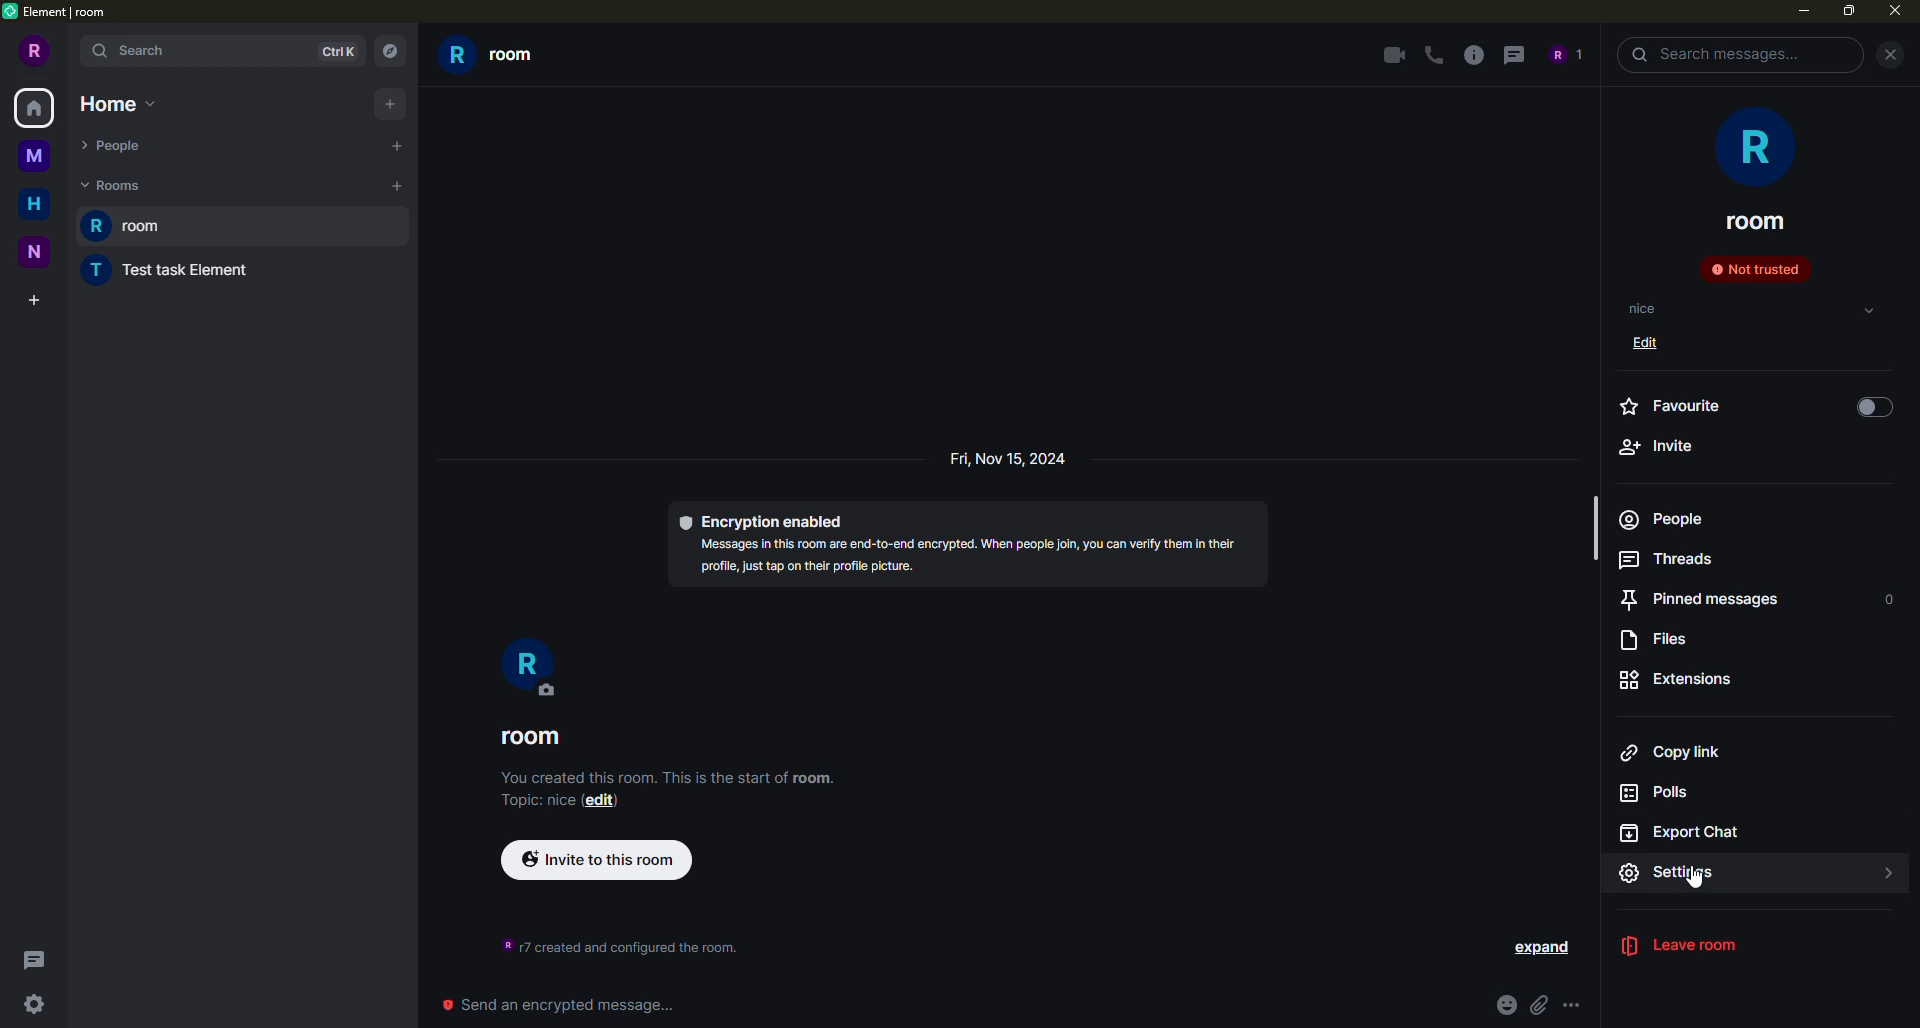  I want to click on All rooms, so click(34, 109).